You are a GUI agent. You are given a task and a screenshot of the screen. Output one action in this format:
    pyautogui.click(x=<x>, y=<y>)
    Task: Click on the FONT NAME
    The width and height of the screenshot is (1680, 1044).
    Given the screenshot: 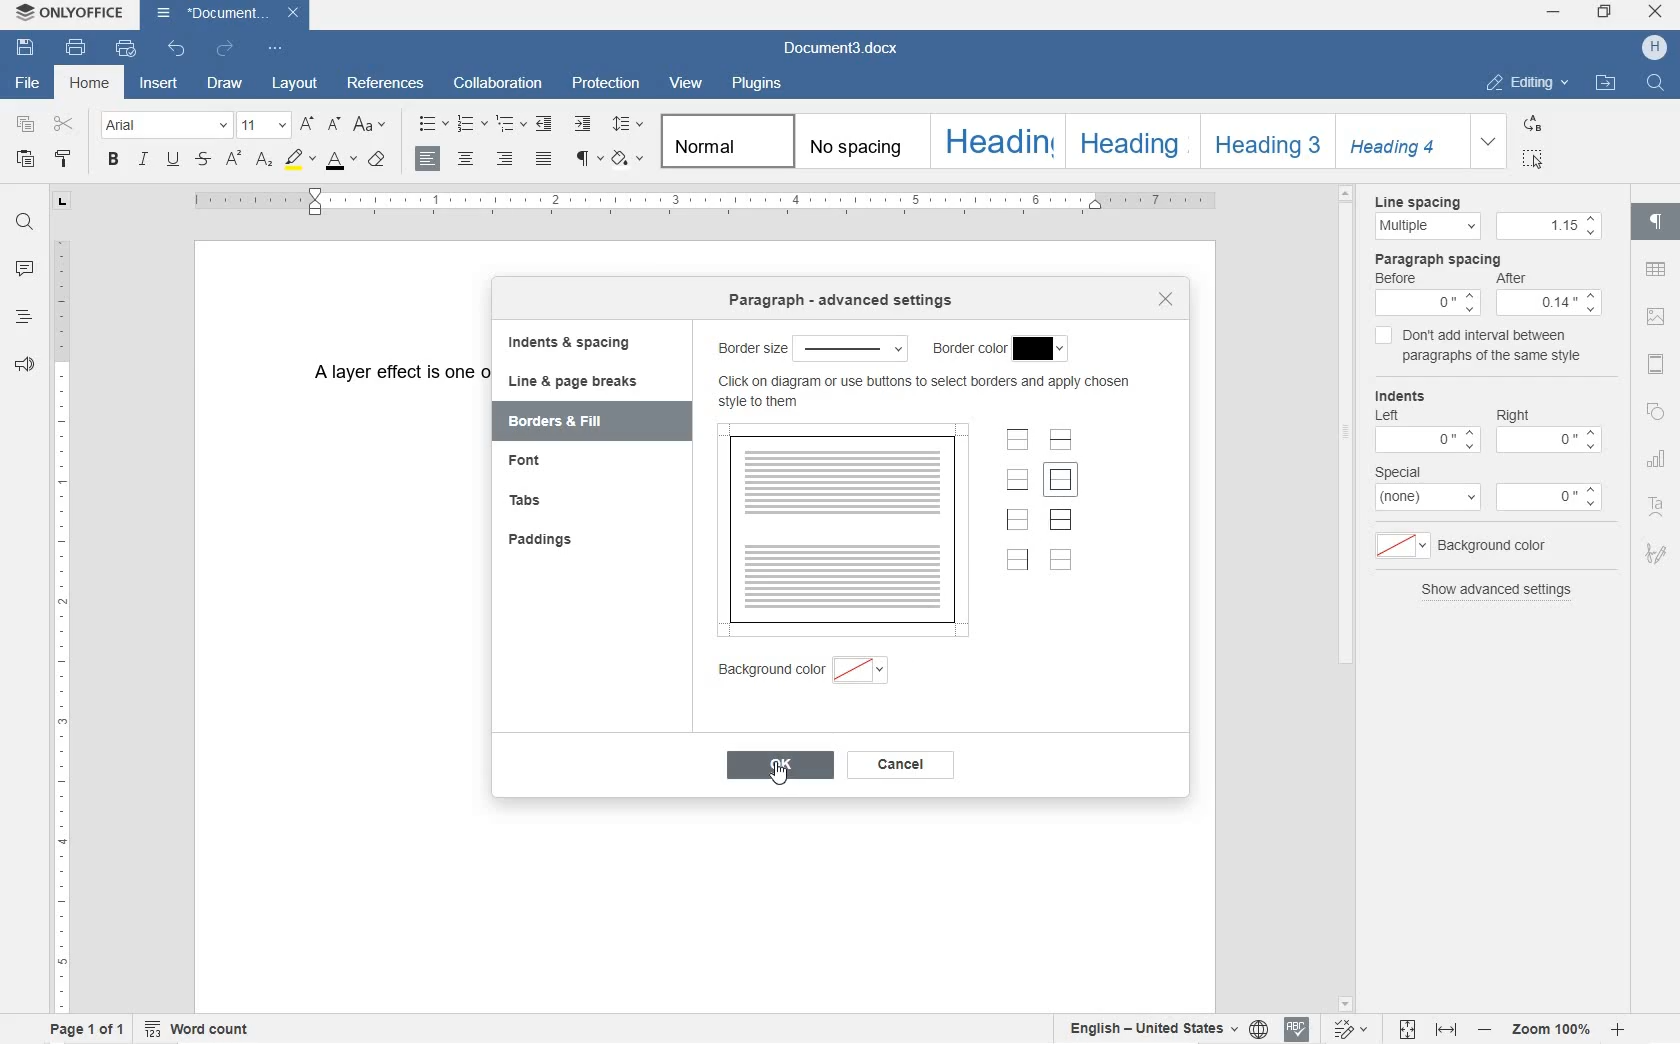 What is the action you would take?
    pyautogui.click(x=163, y=128)
    